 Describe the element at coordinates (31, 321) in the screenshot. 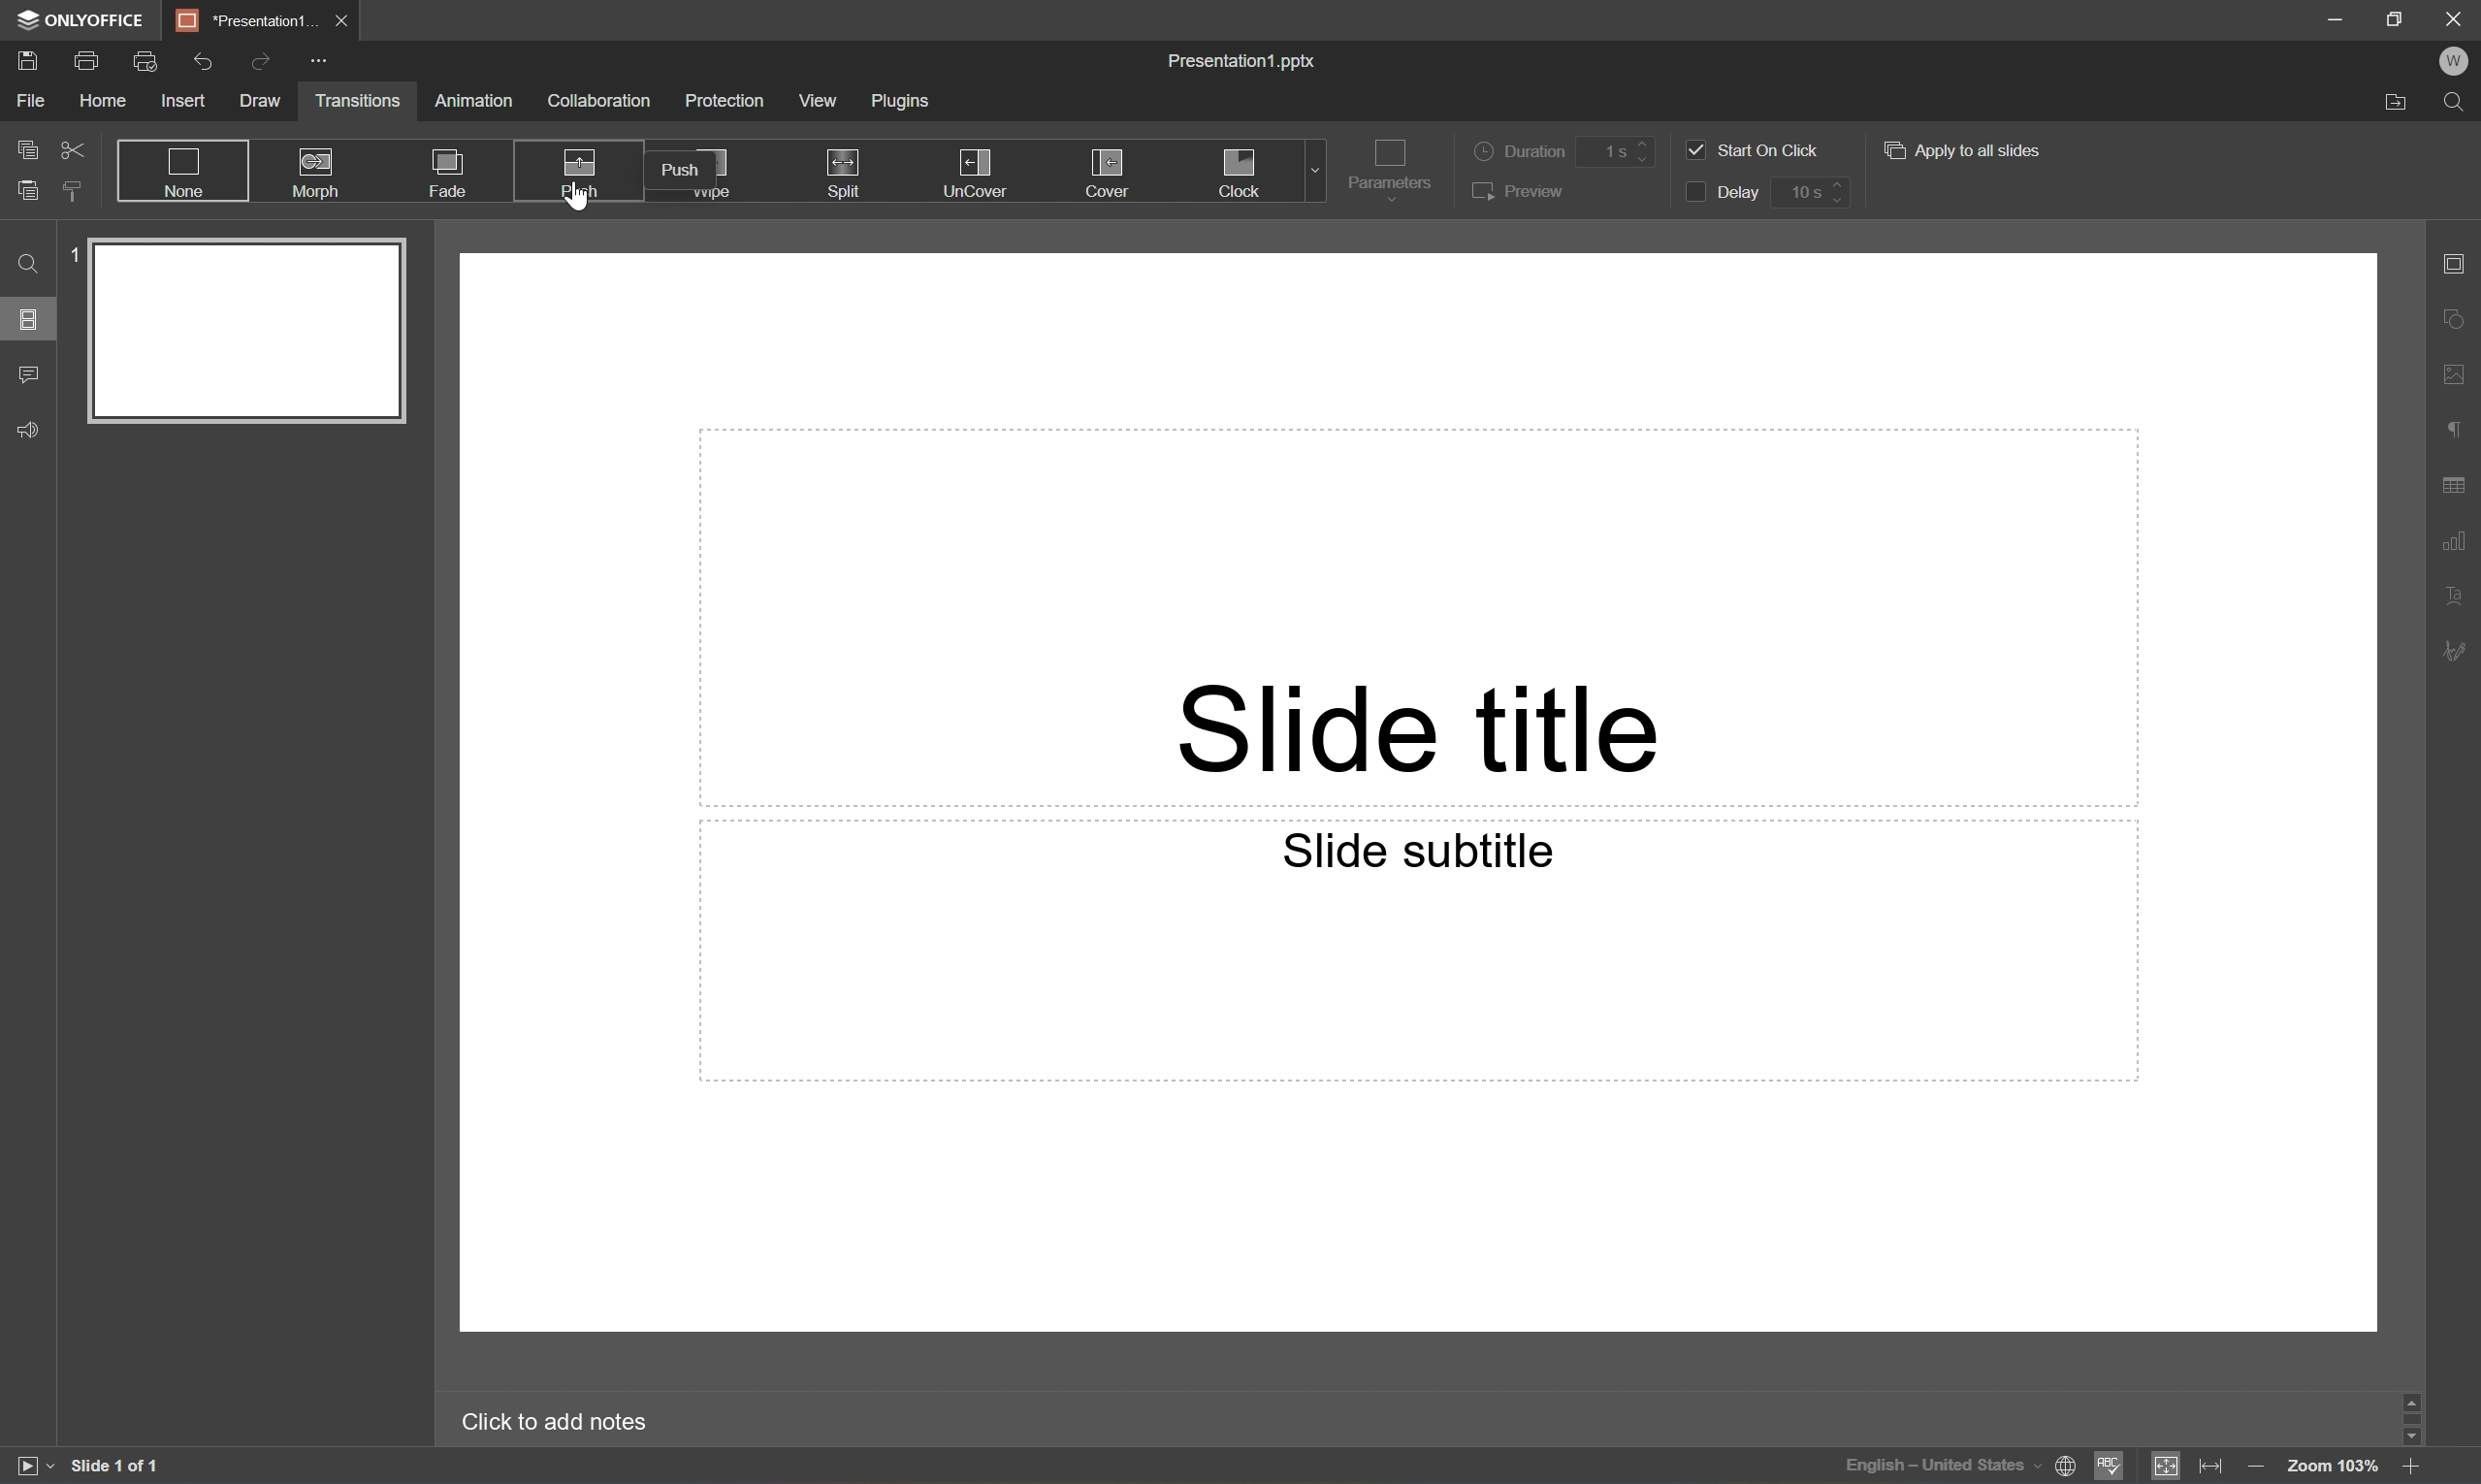

I see `Slides` at that location.